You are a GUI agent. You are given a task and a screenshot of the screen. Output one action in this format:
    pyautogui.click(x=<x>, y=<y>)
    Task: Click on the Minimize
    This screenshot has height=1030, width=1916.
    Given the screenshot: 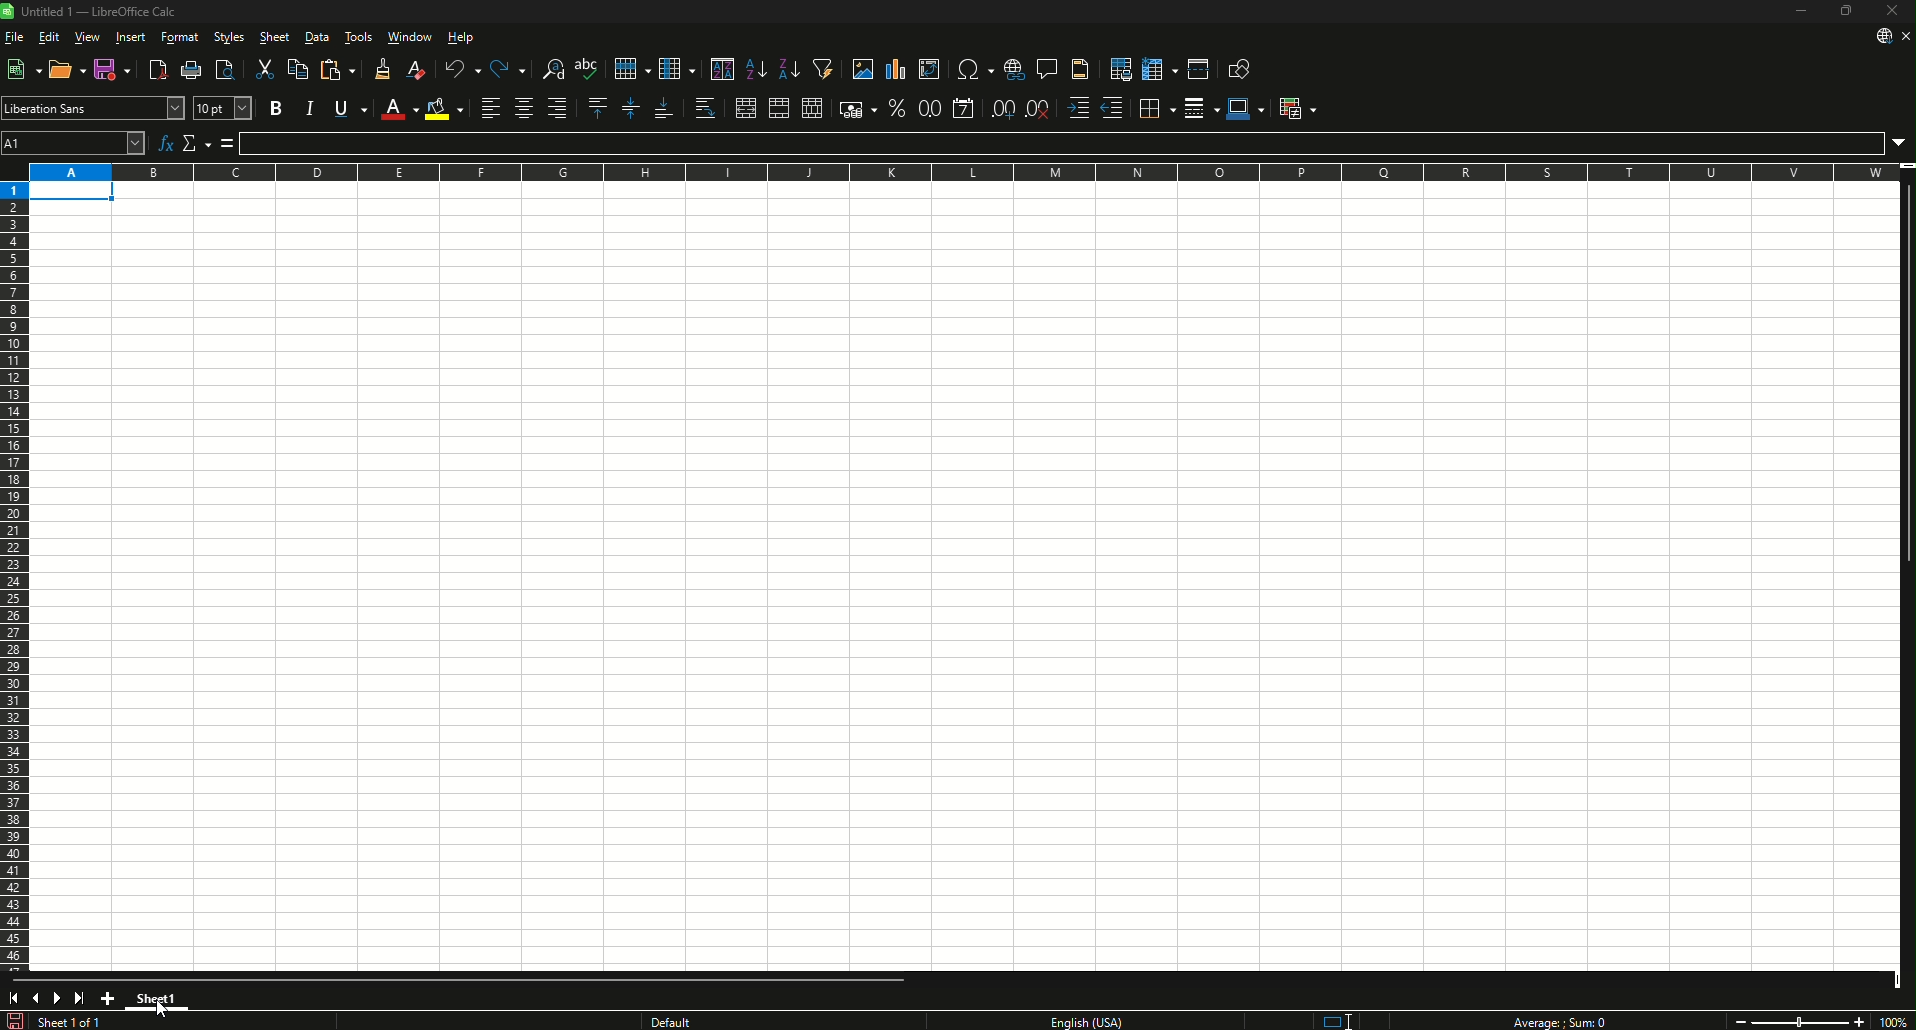 What is the action you would take?
    pyautogui.click(x=1801, y=10)
    